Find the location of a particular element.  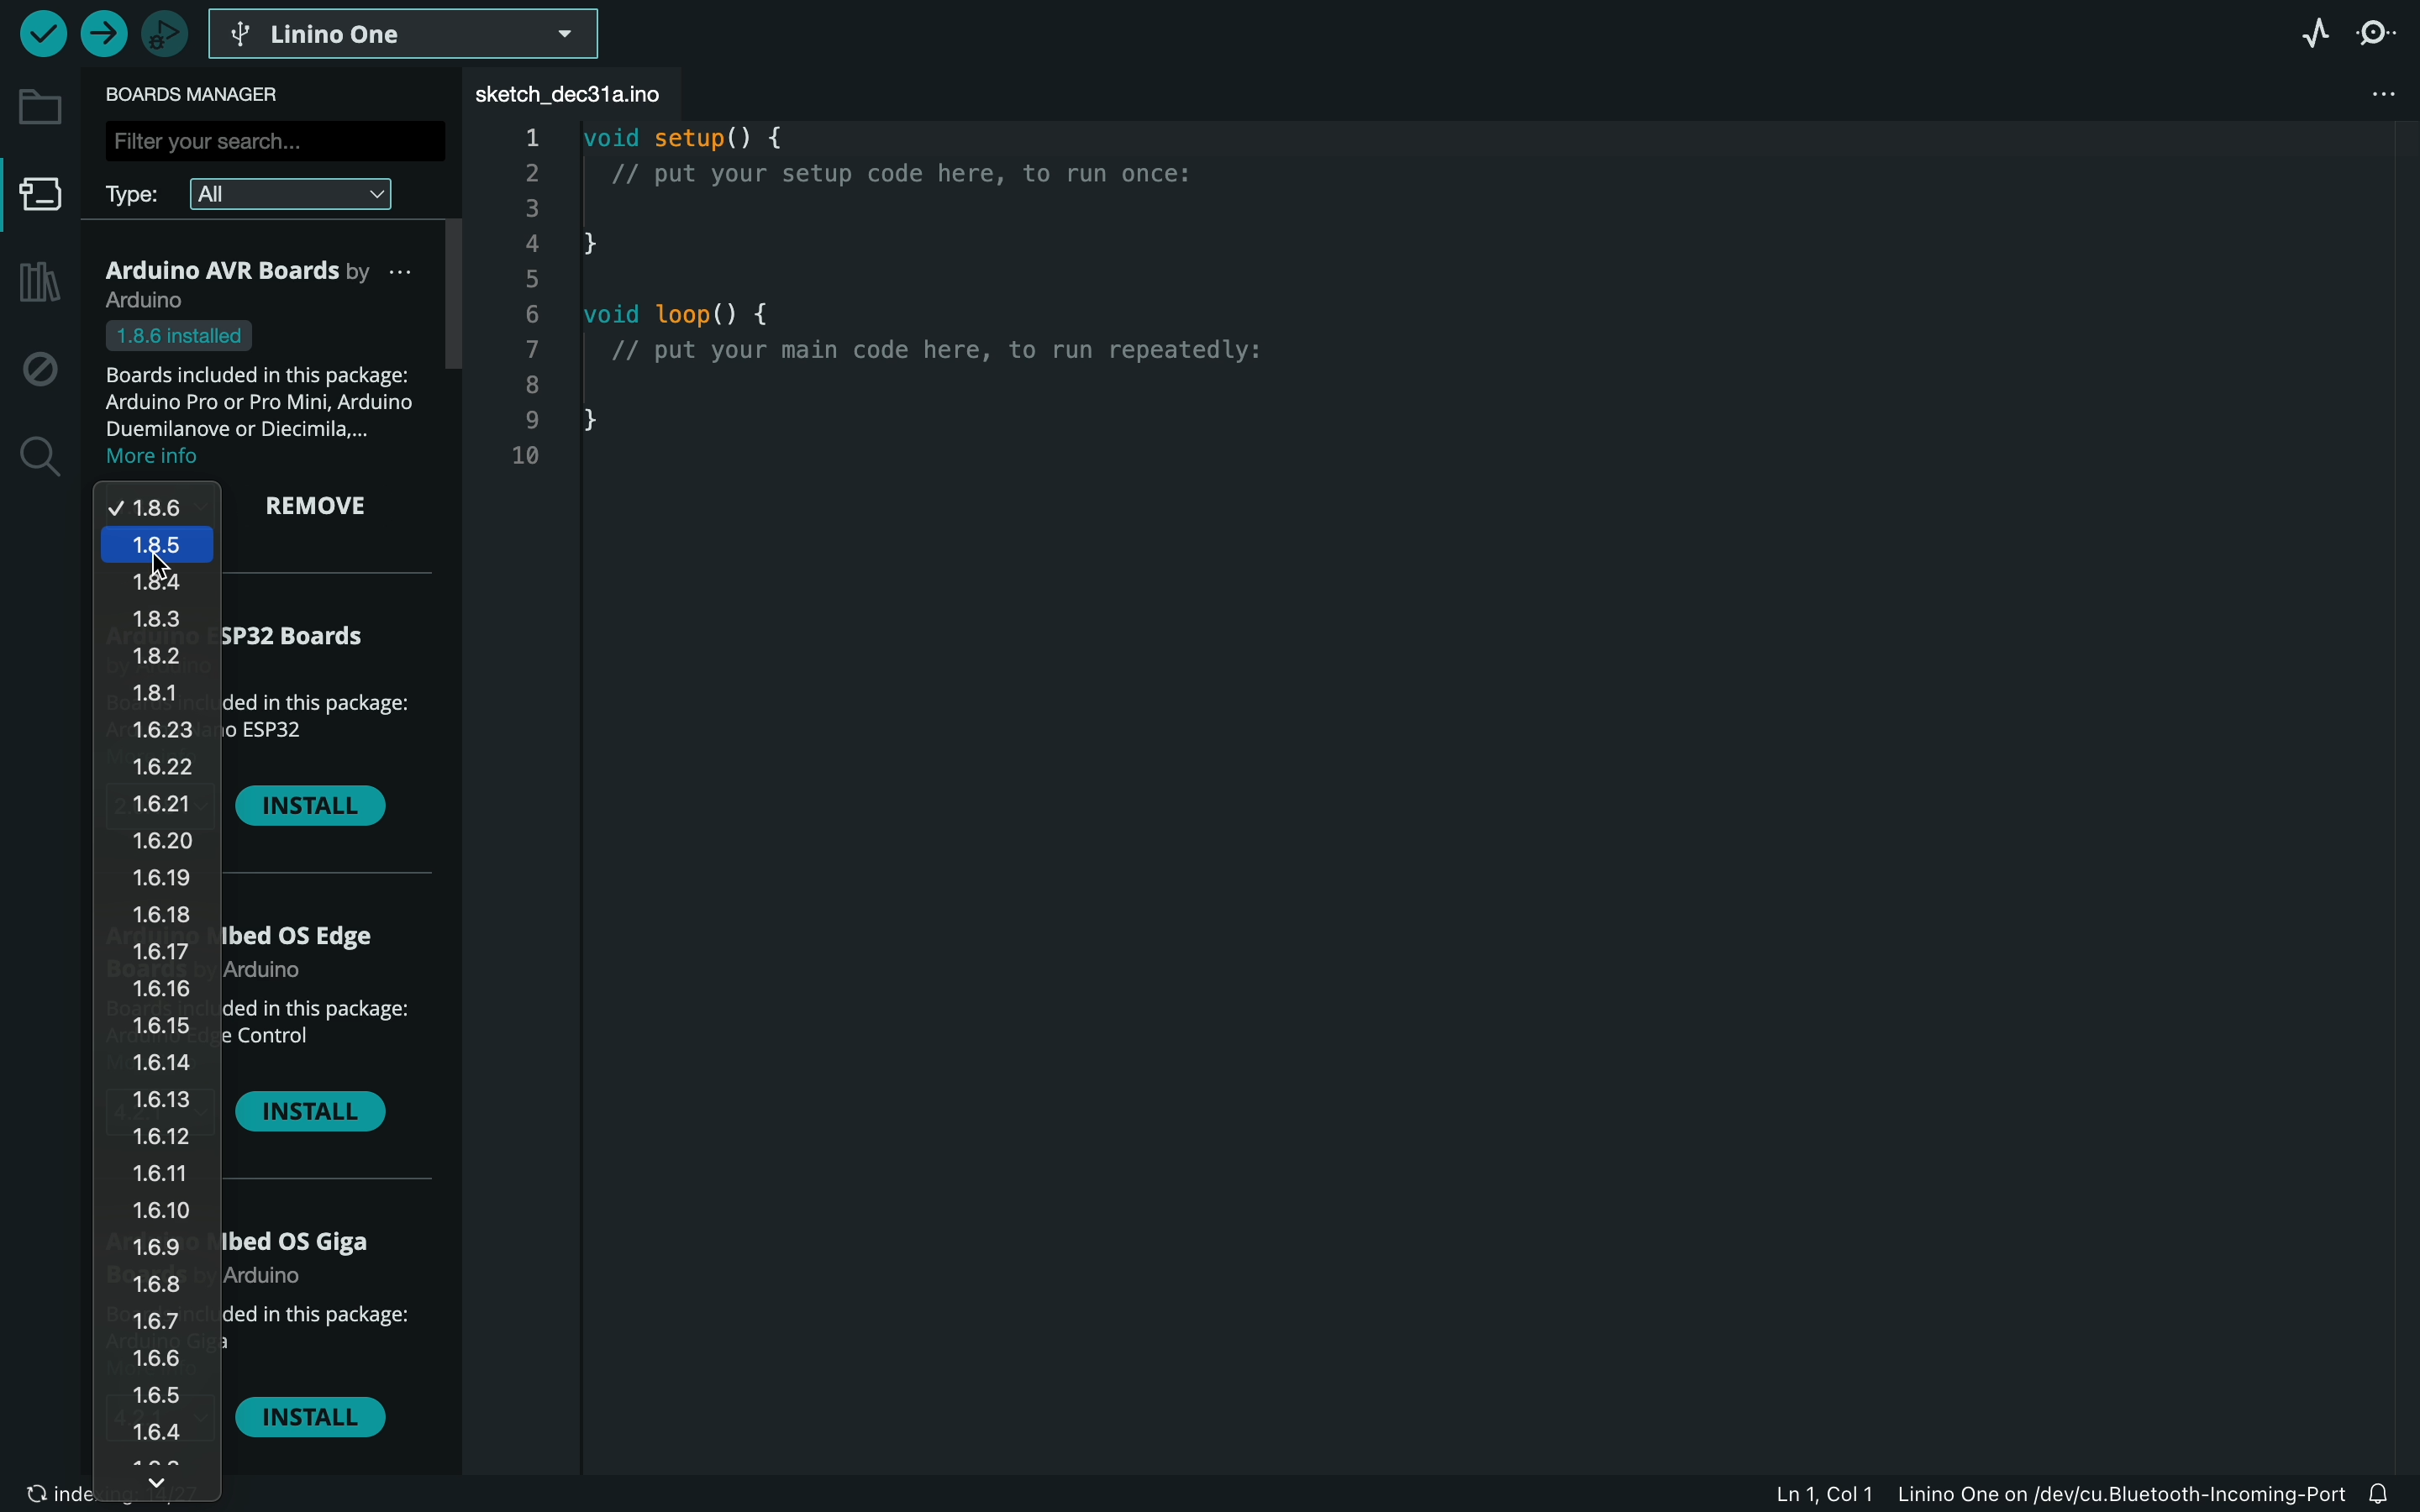

INSTALL is located at coordinates (318, 1423).